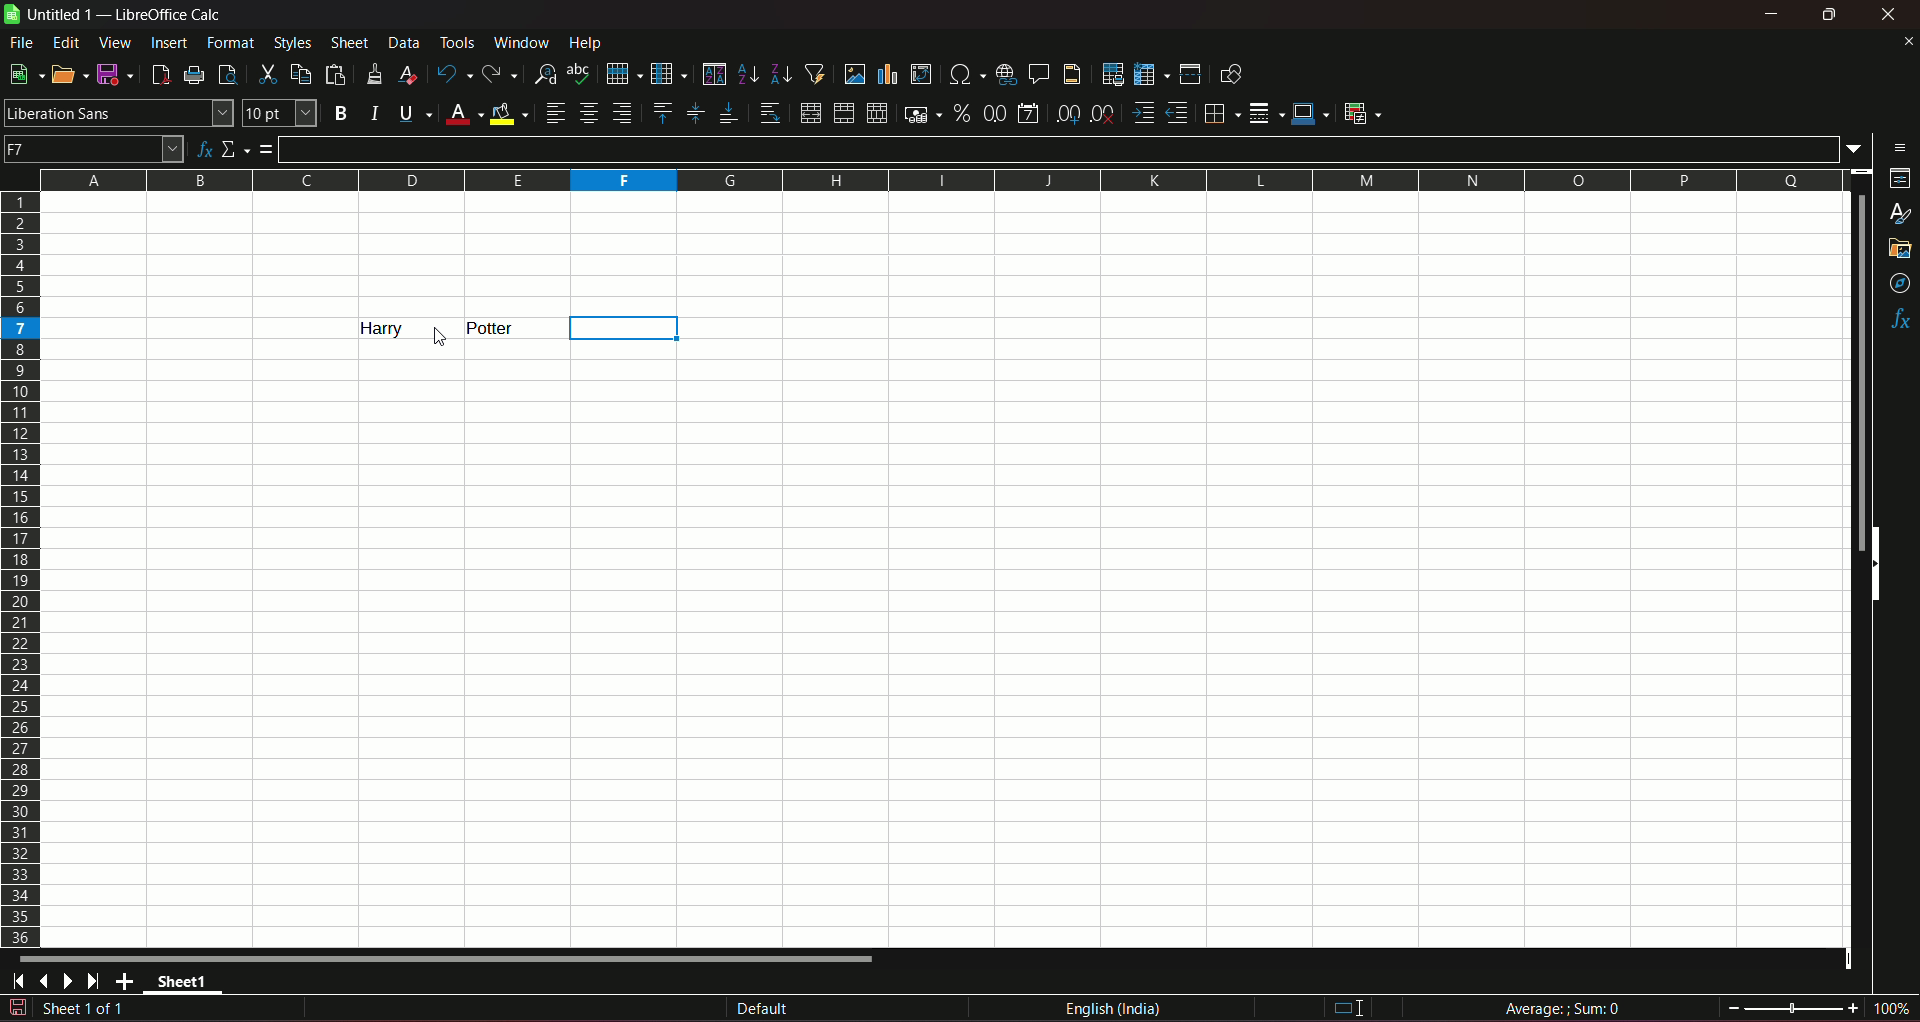  I want to click on side scrollbars, so click(1875, 564).